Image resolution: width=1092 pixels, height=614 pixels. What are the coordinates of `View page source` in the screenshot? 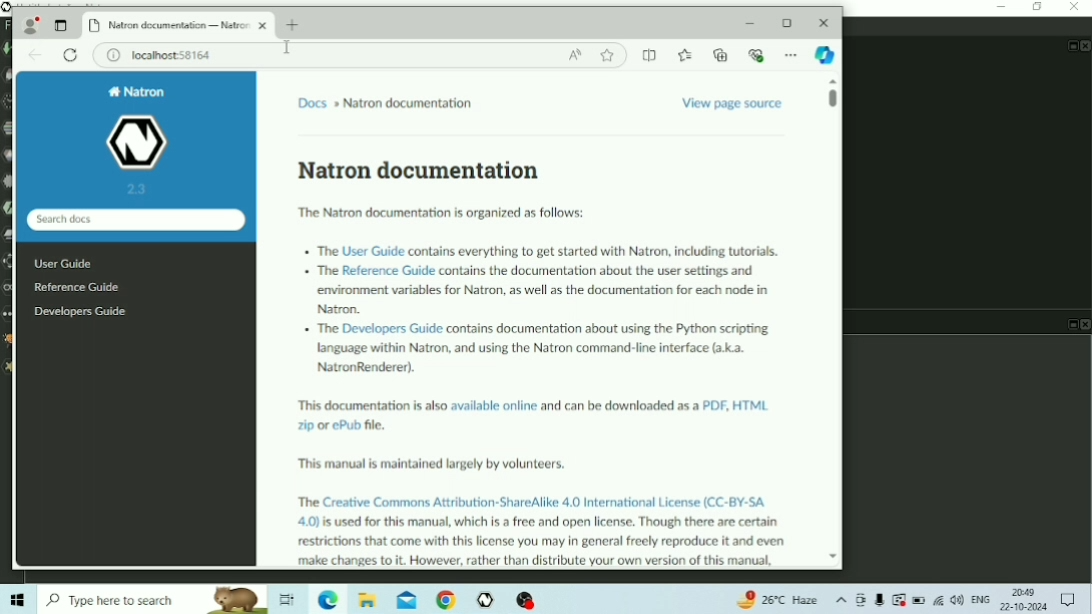 It's located at (730, 103).